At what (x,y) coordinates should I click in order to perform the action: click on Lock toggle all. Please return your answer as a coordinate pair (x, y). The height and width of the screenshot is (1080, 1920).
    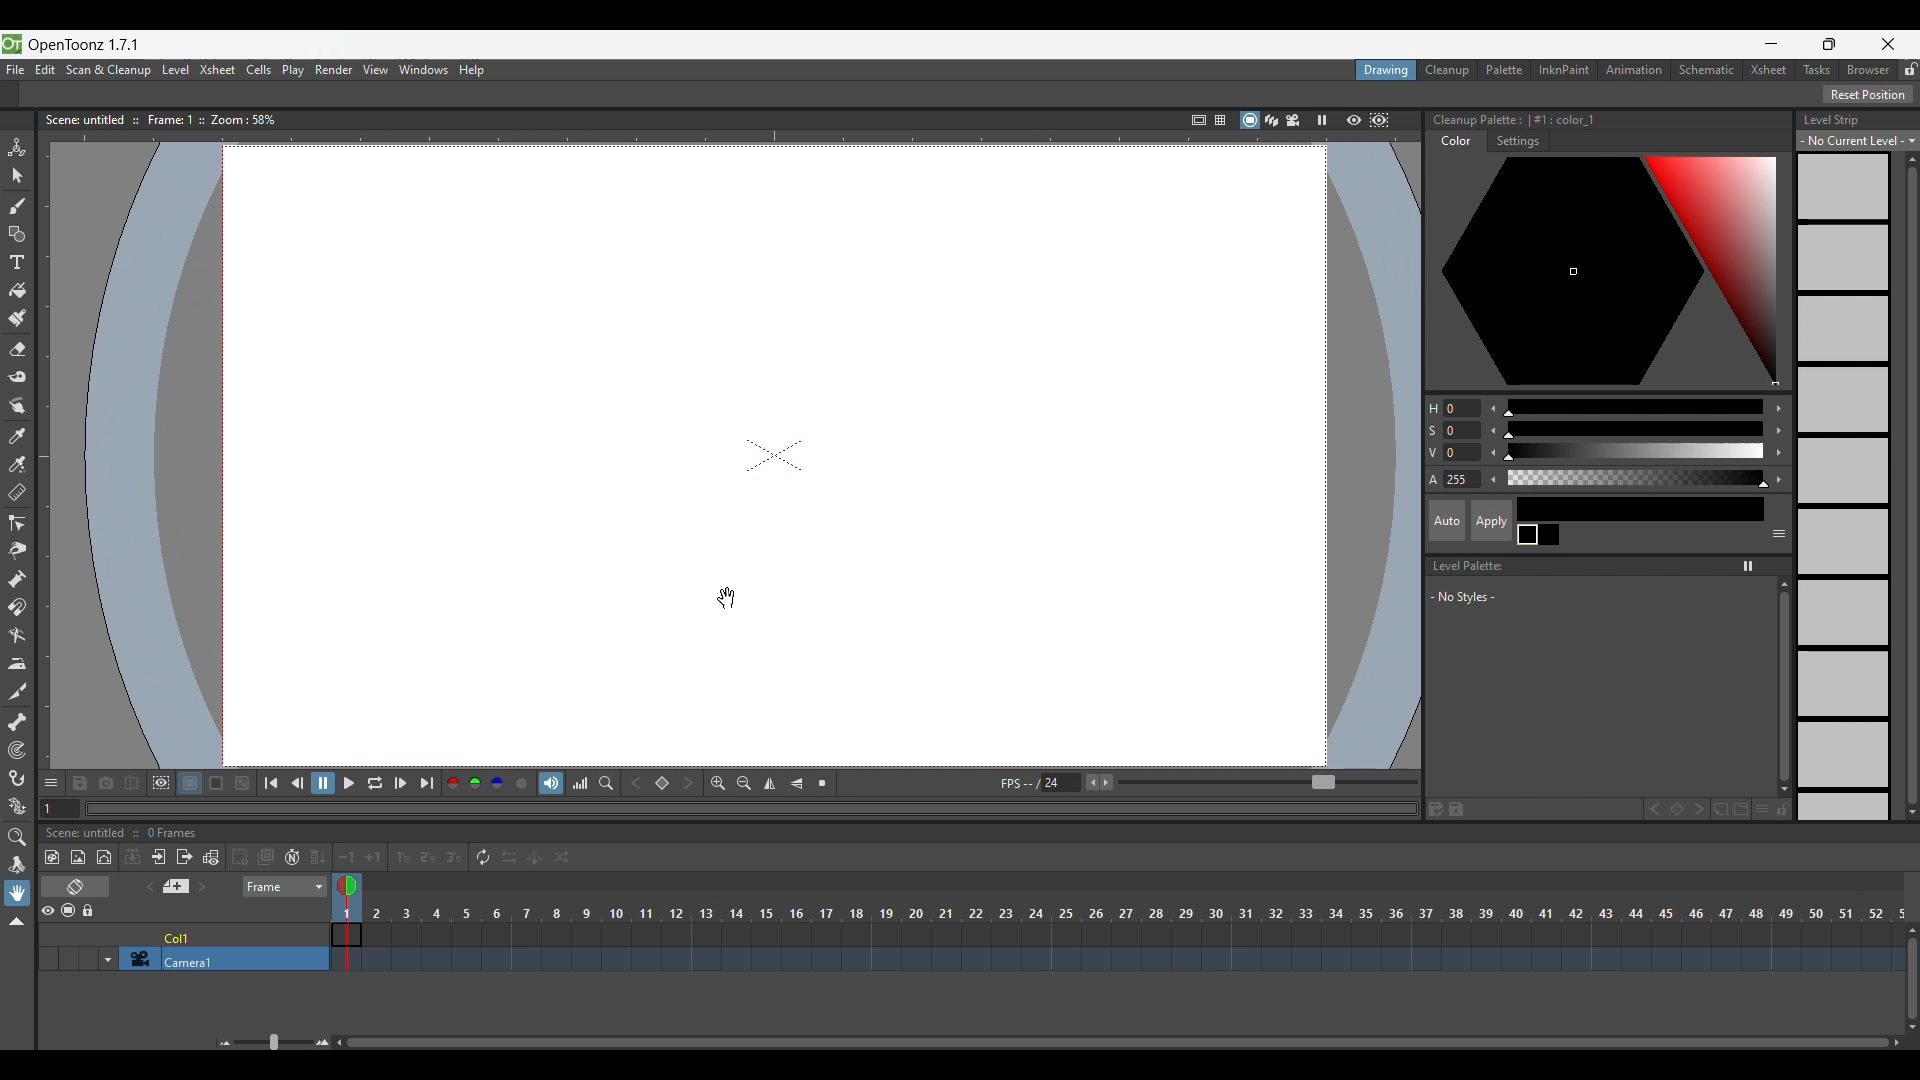
    Looking at the image, I should click on (101, 910).